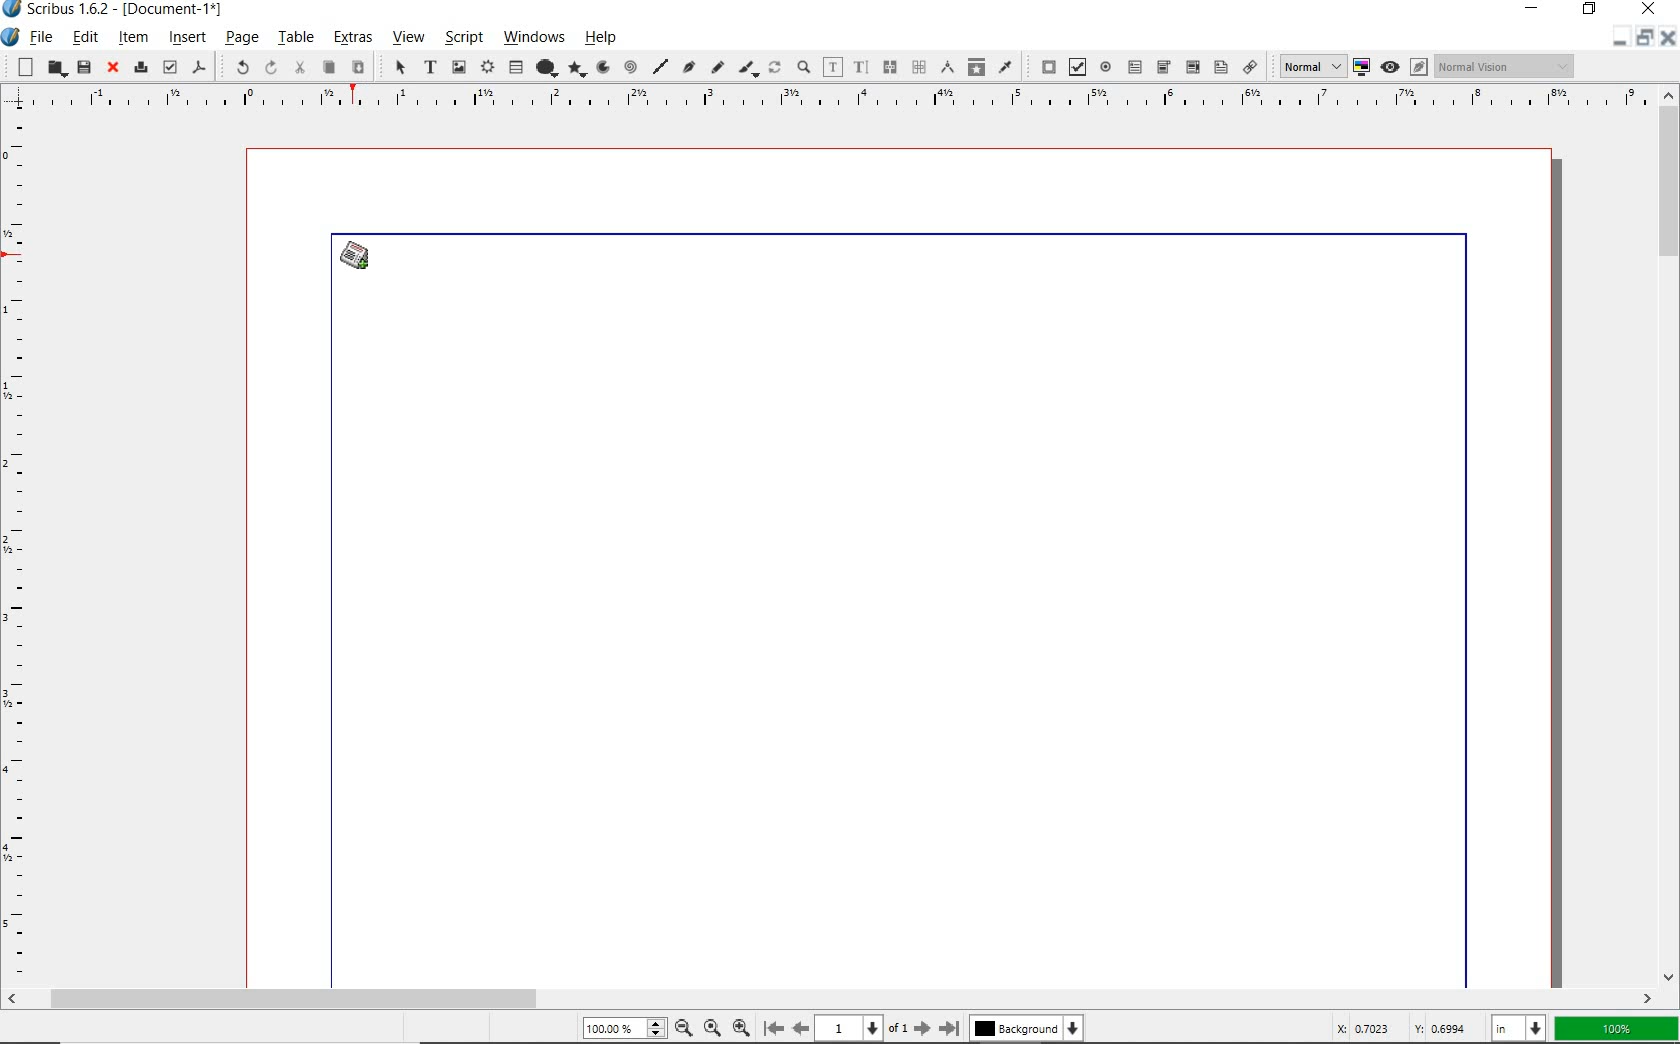 Image resolution: width=1680 pixels, height=1044 pixels. What do you see at coordinates (83, 69) in the screenshot?
I see `save` at bounding box center [83, 69].